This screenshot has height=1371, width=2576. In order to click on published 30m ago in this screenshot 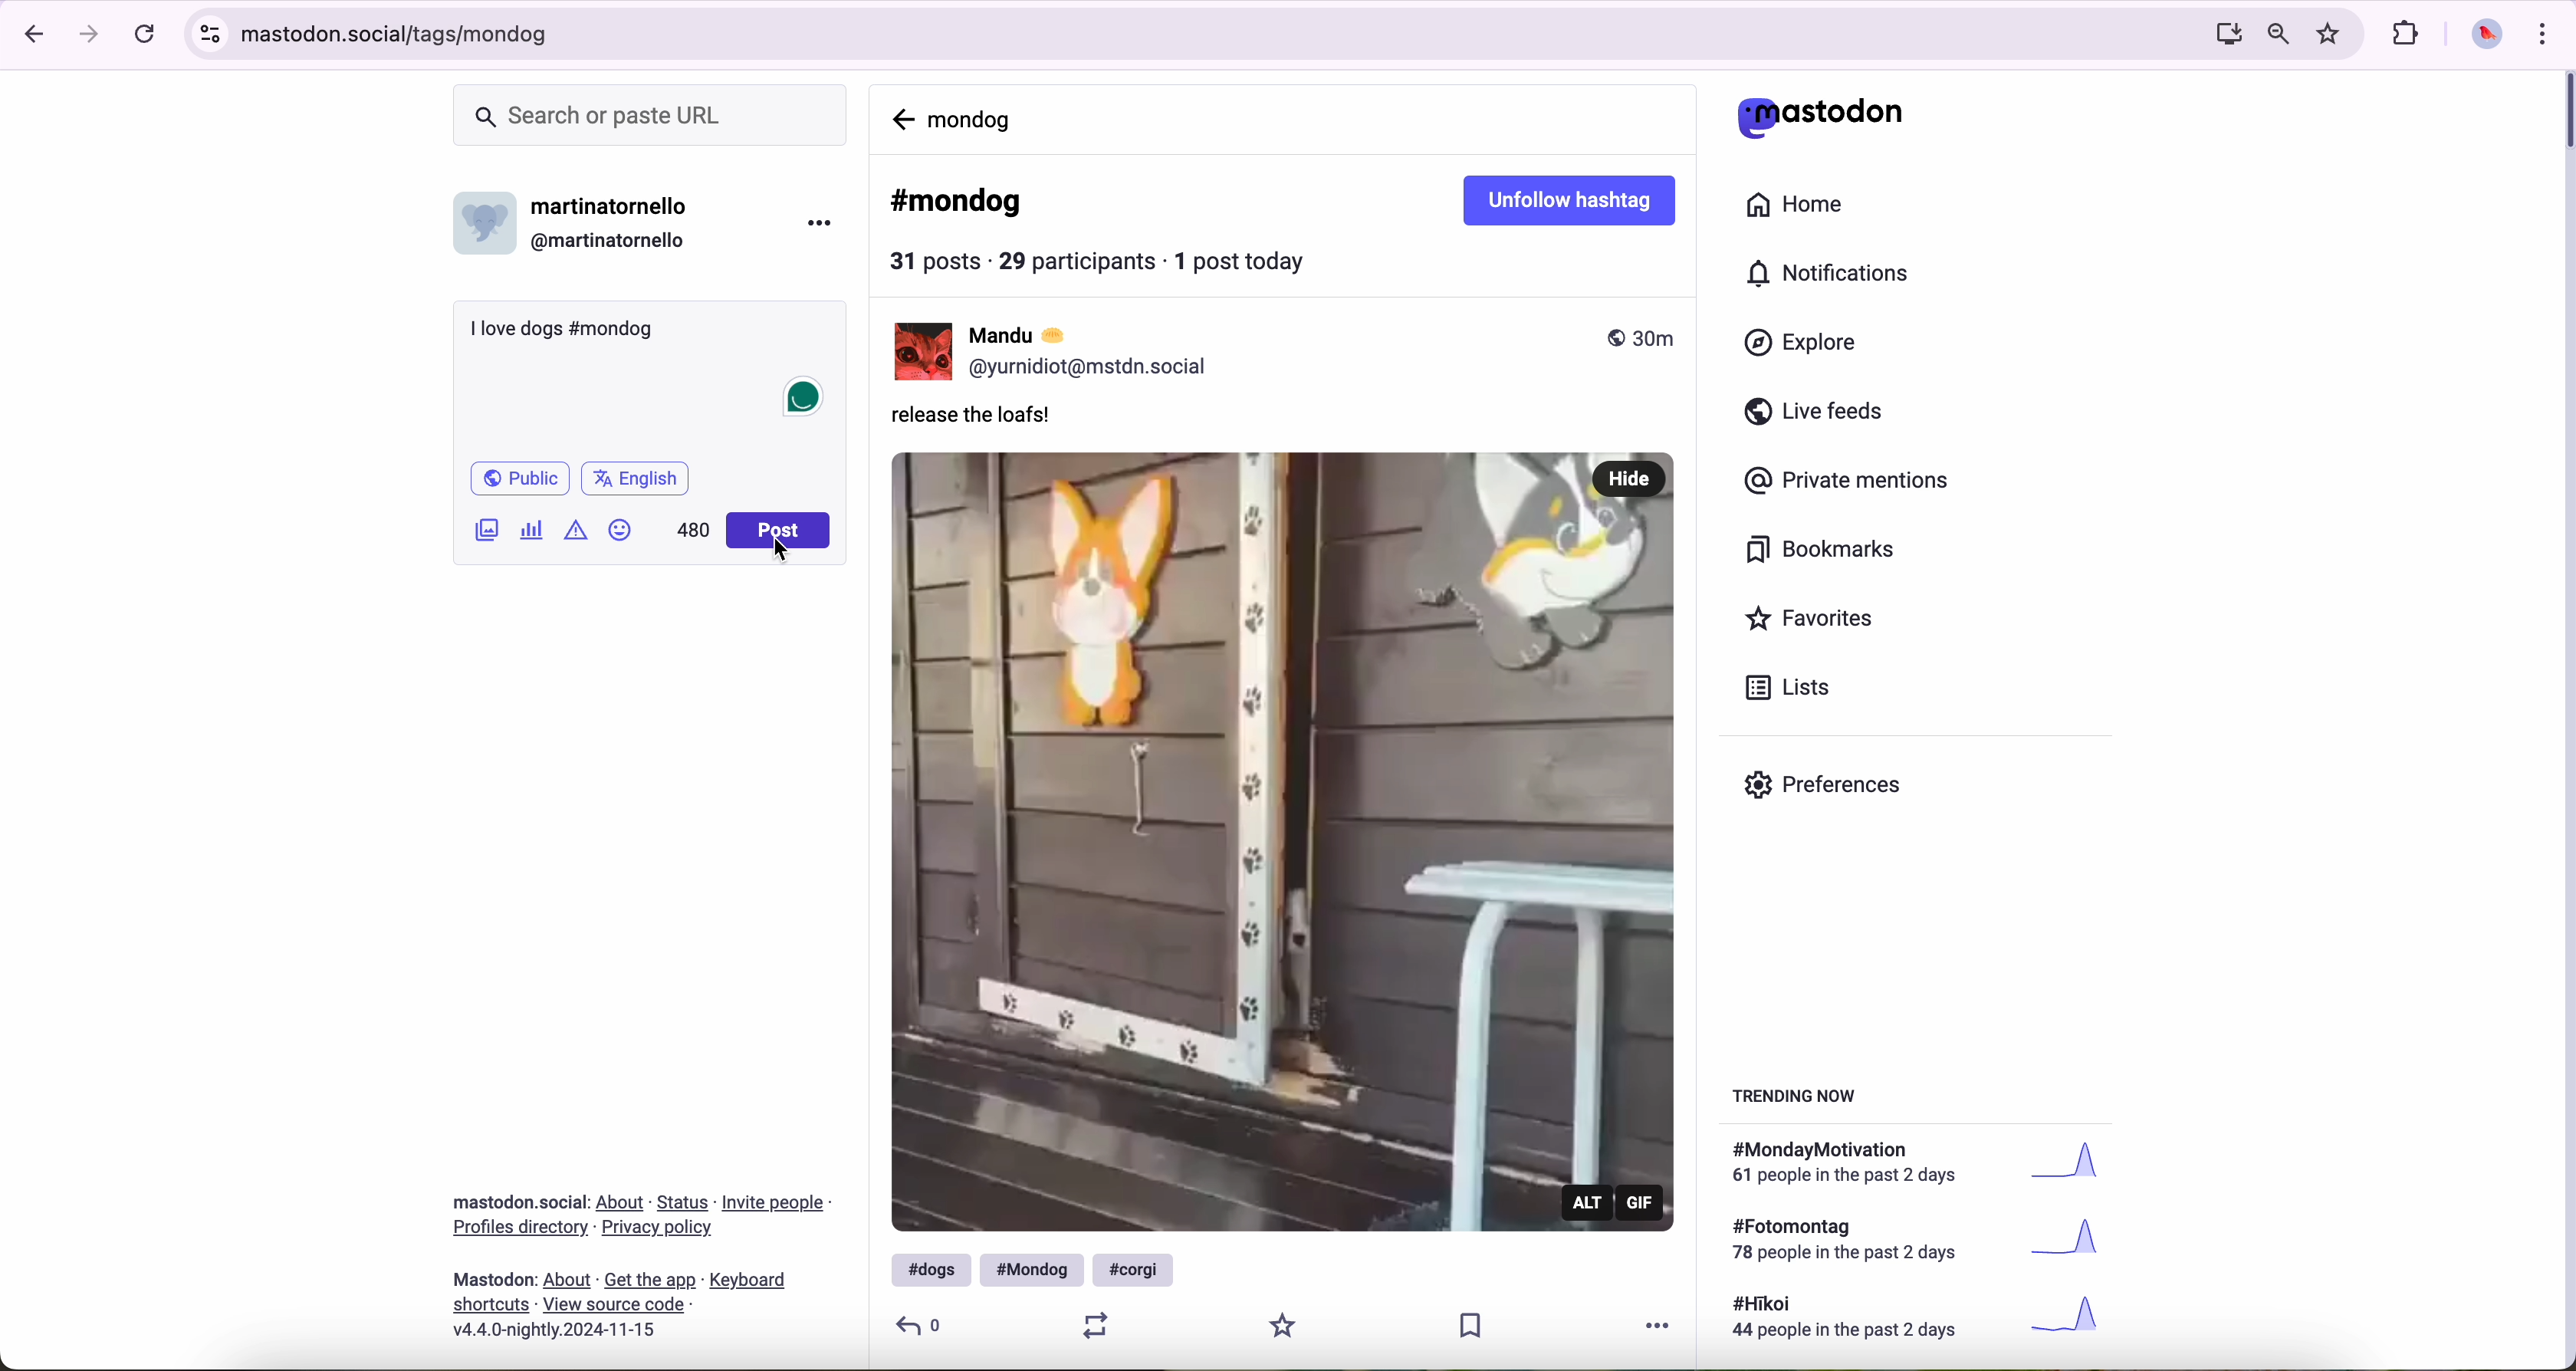, I will do `click(1640, 337)`.